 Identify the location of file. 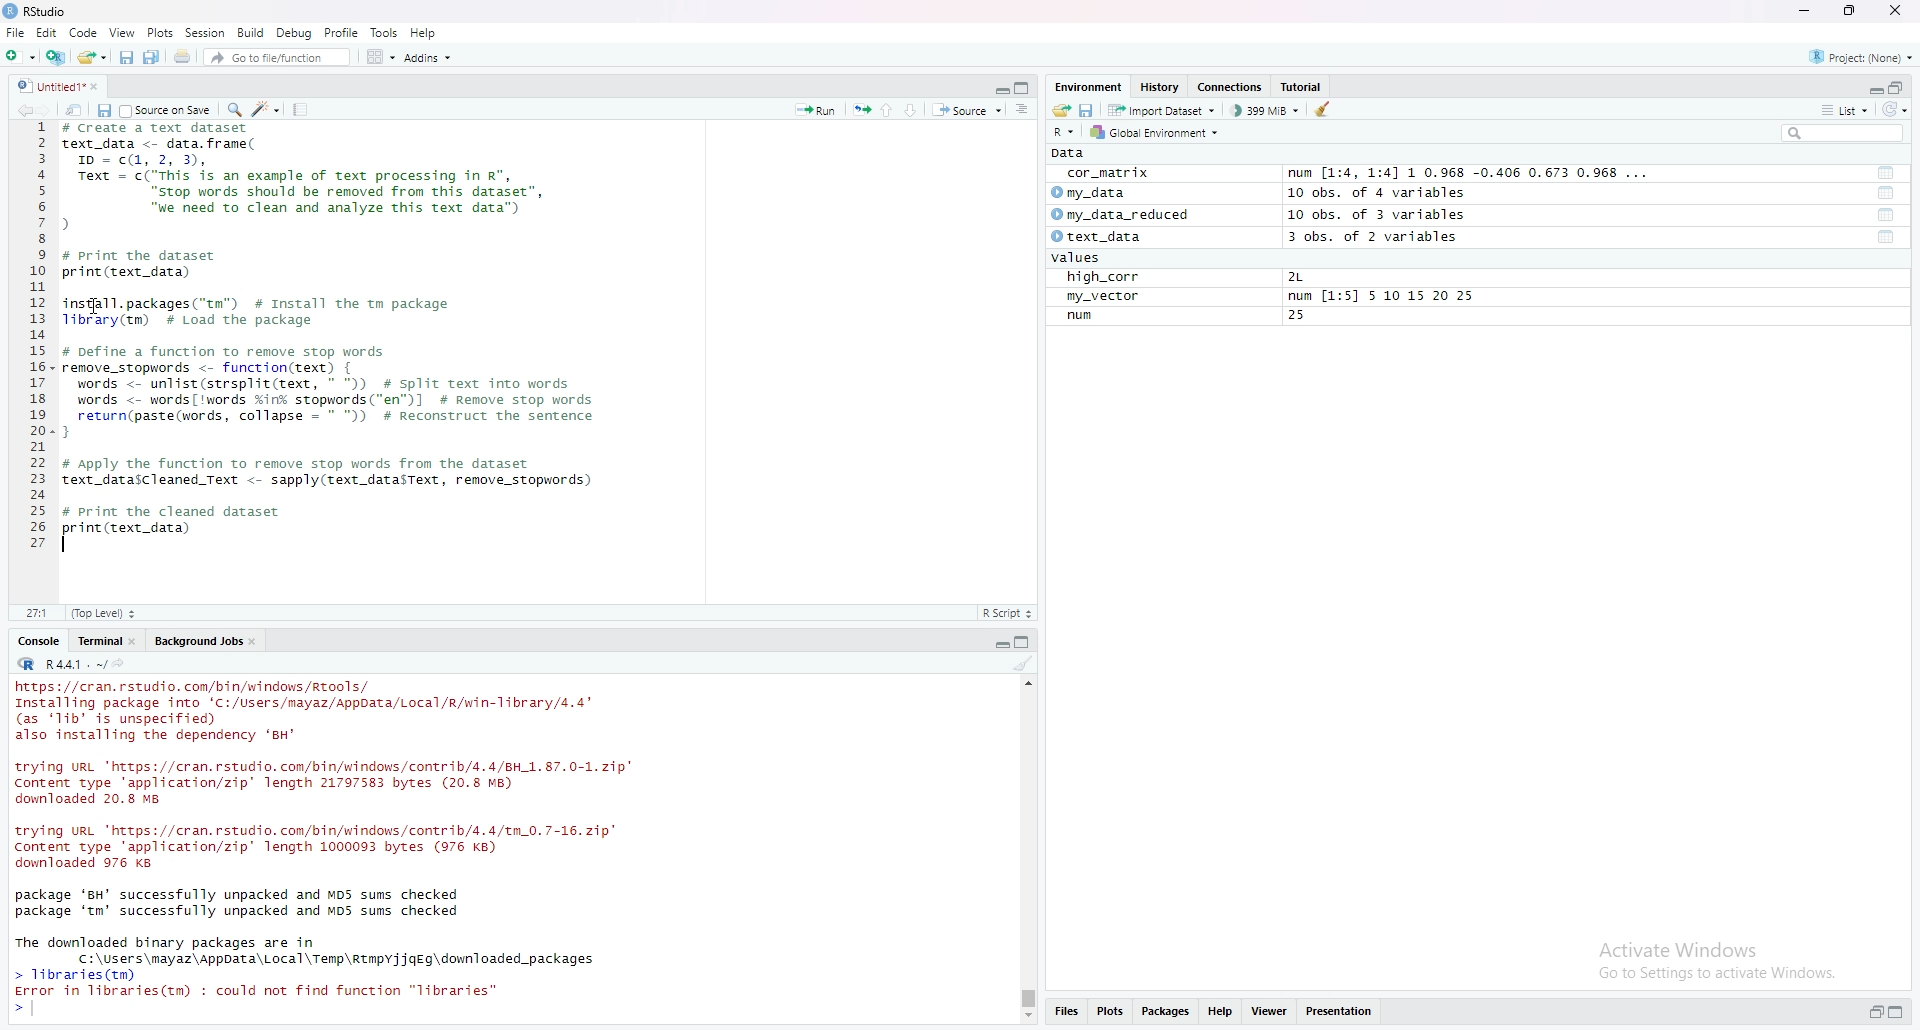
(14, 33).